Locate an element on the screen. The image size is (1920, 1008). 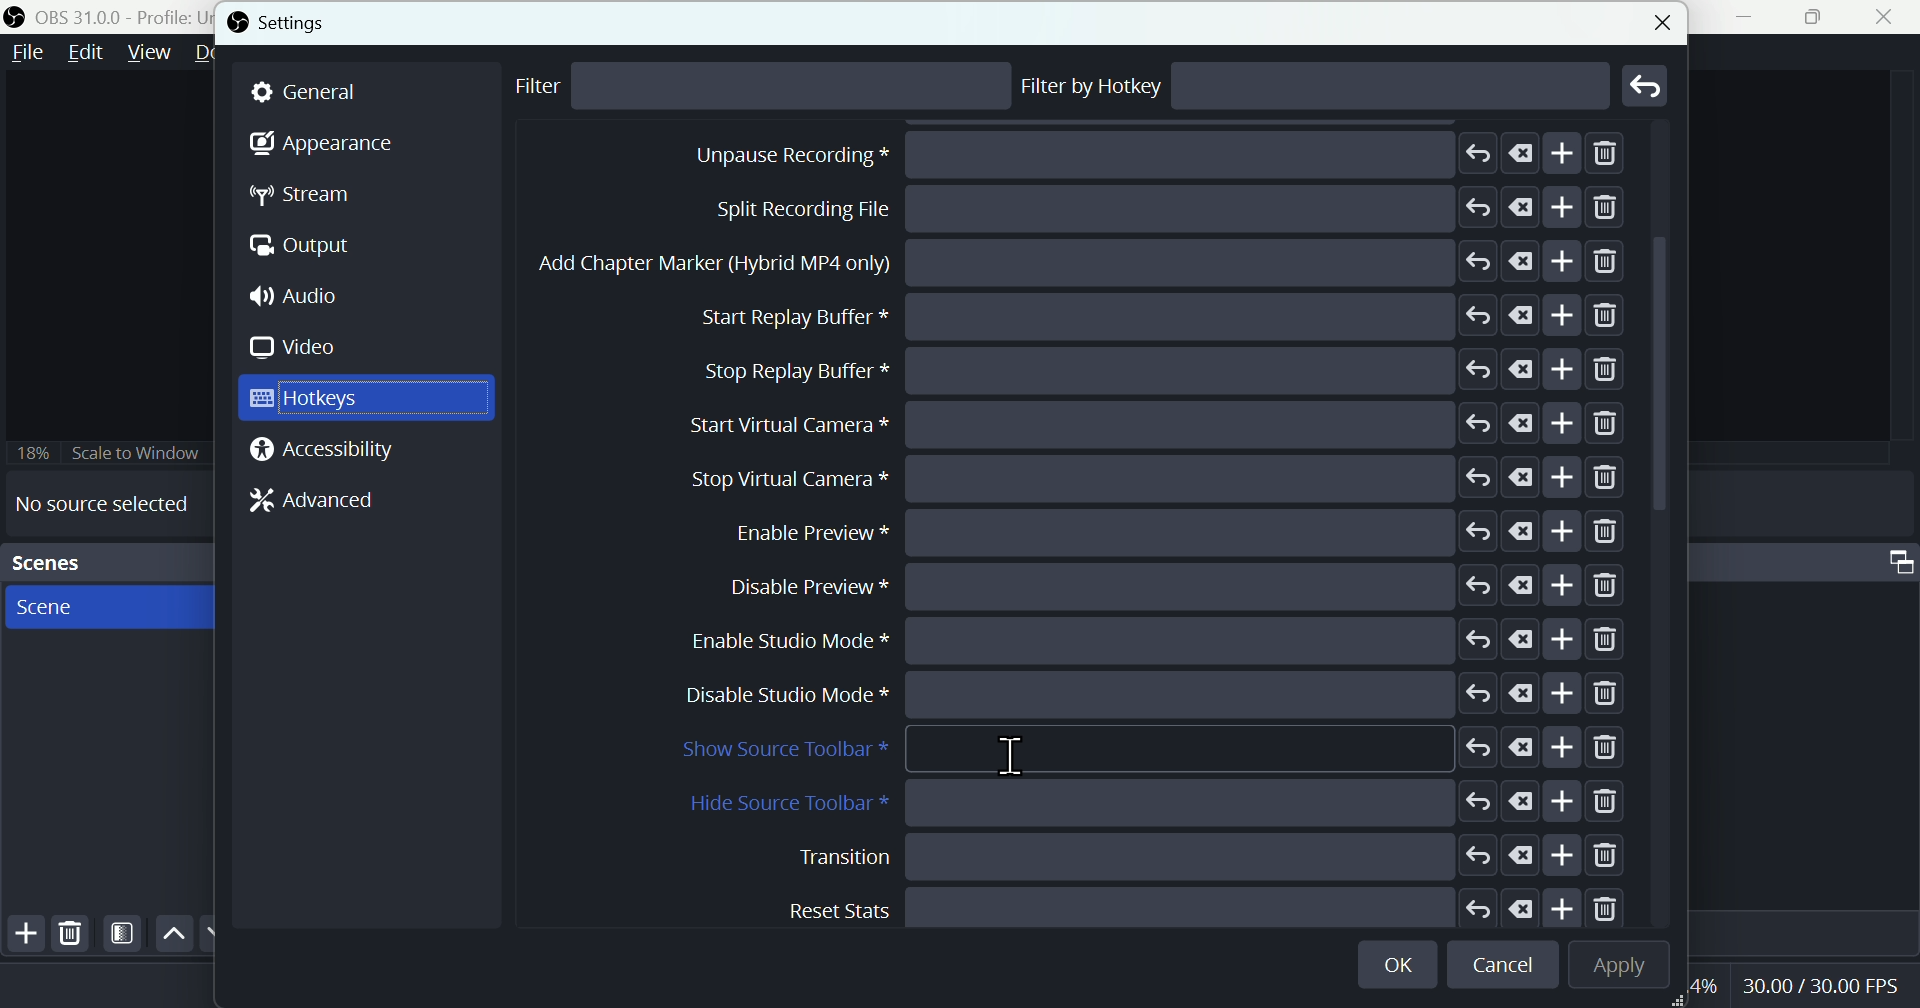
Edit is located at coordinates (85, 56).